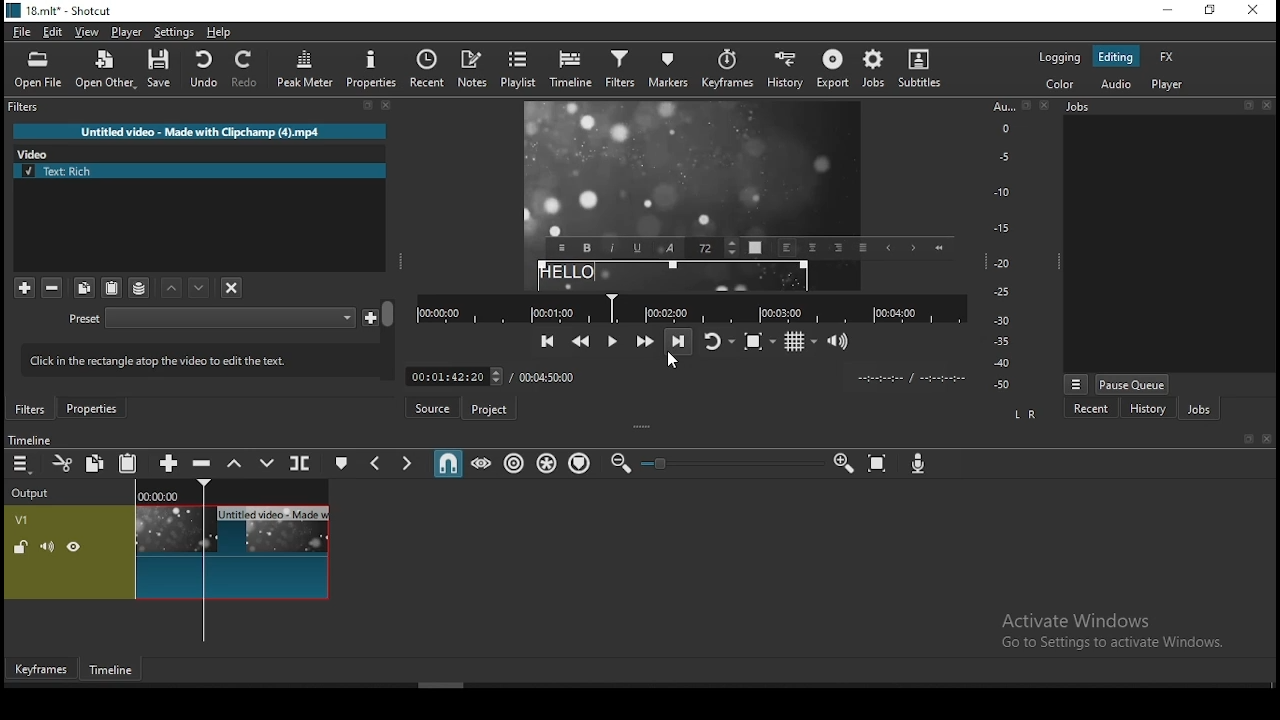  I want to click on close window, so click(1255, 10).